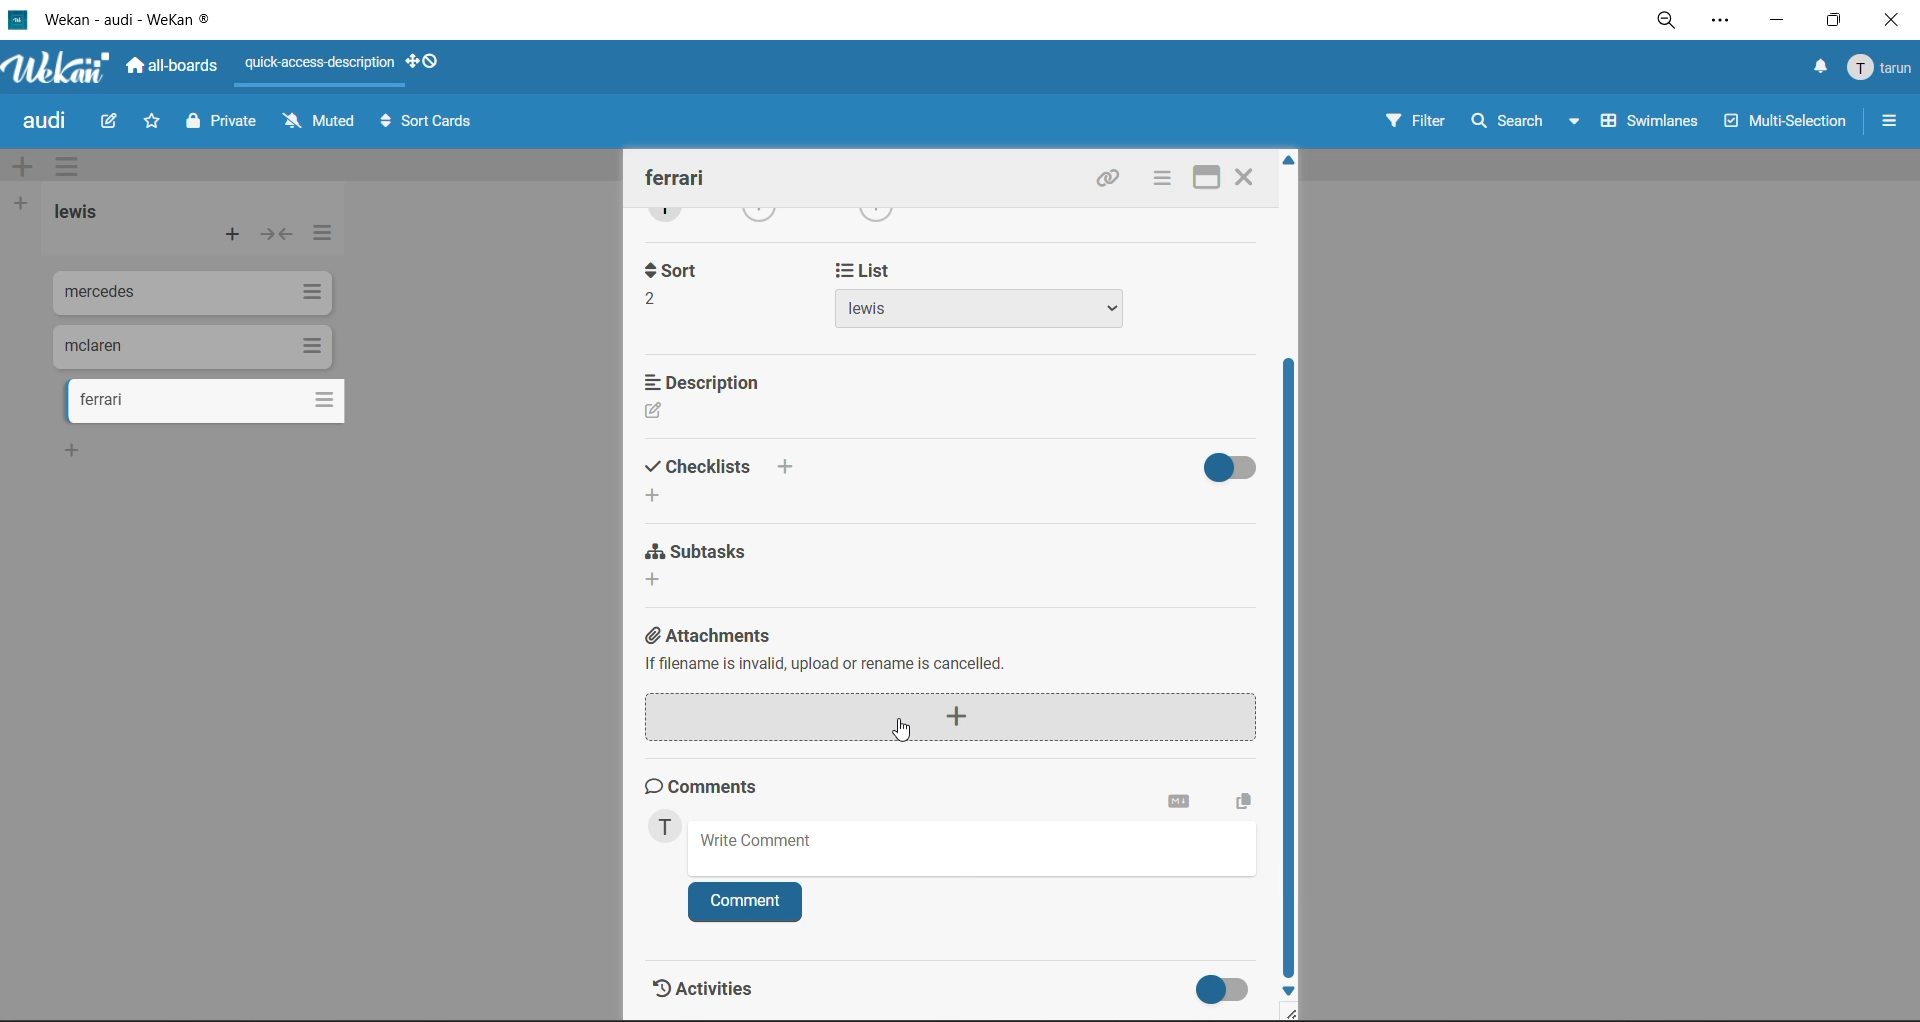 The height and width of the screenshot is (1022, 1920). I want to click on sort, so click(670, 283).